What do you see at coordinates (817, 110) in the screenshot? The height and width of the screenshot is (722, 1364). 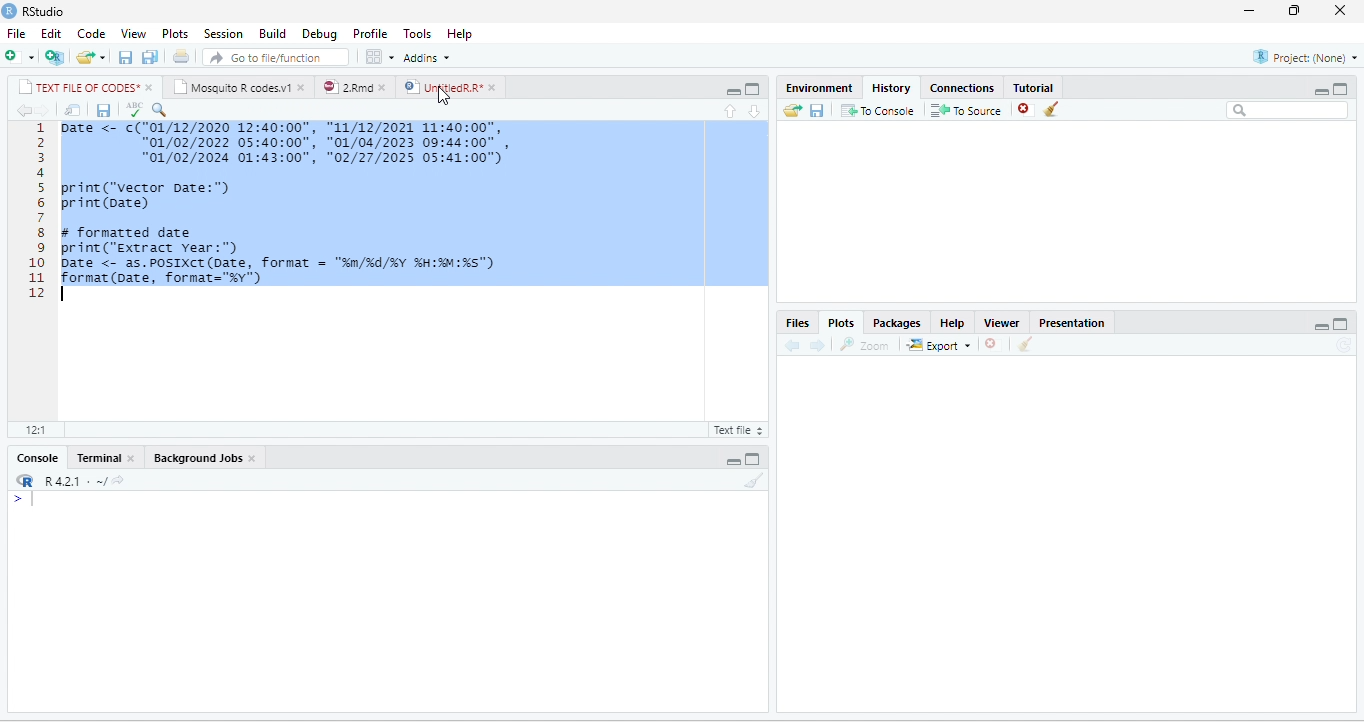 I see `save` at bounding box center [817, 110].